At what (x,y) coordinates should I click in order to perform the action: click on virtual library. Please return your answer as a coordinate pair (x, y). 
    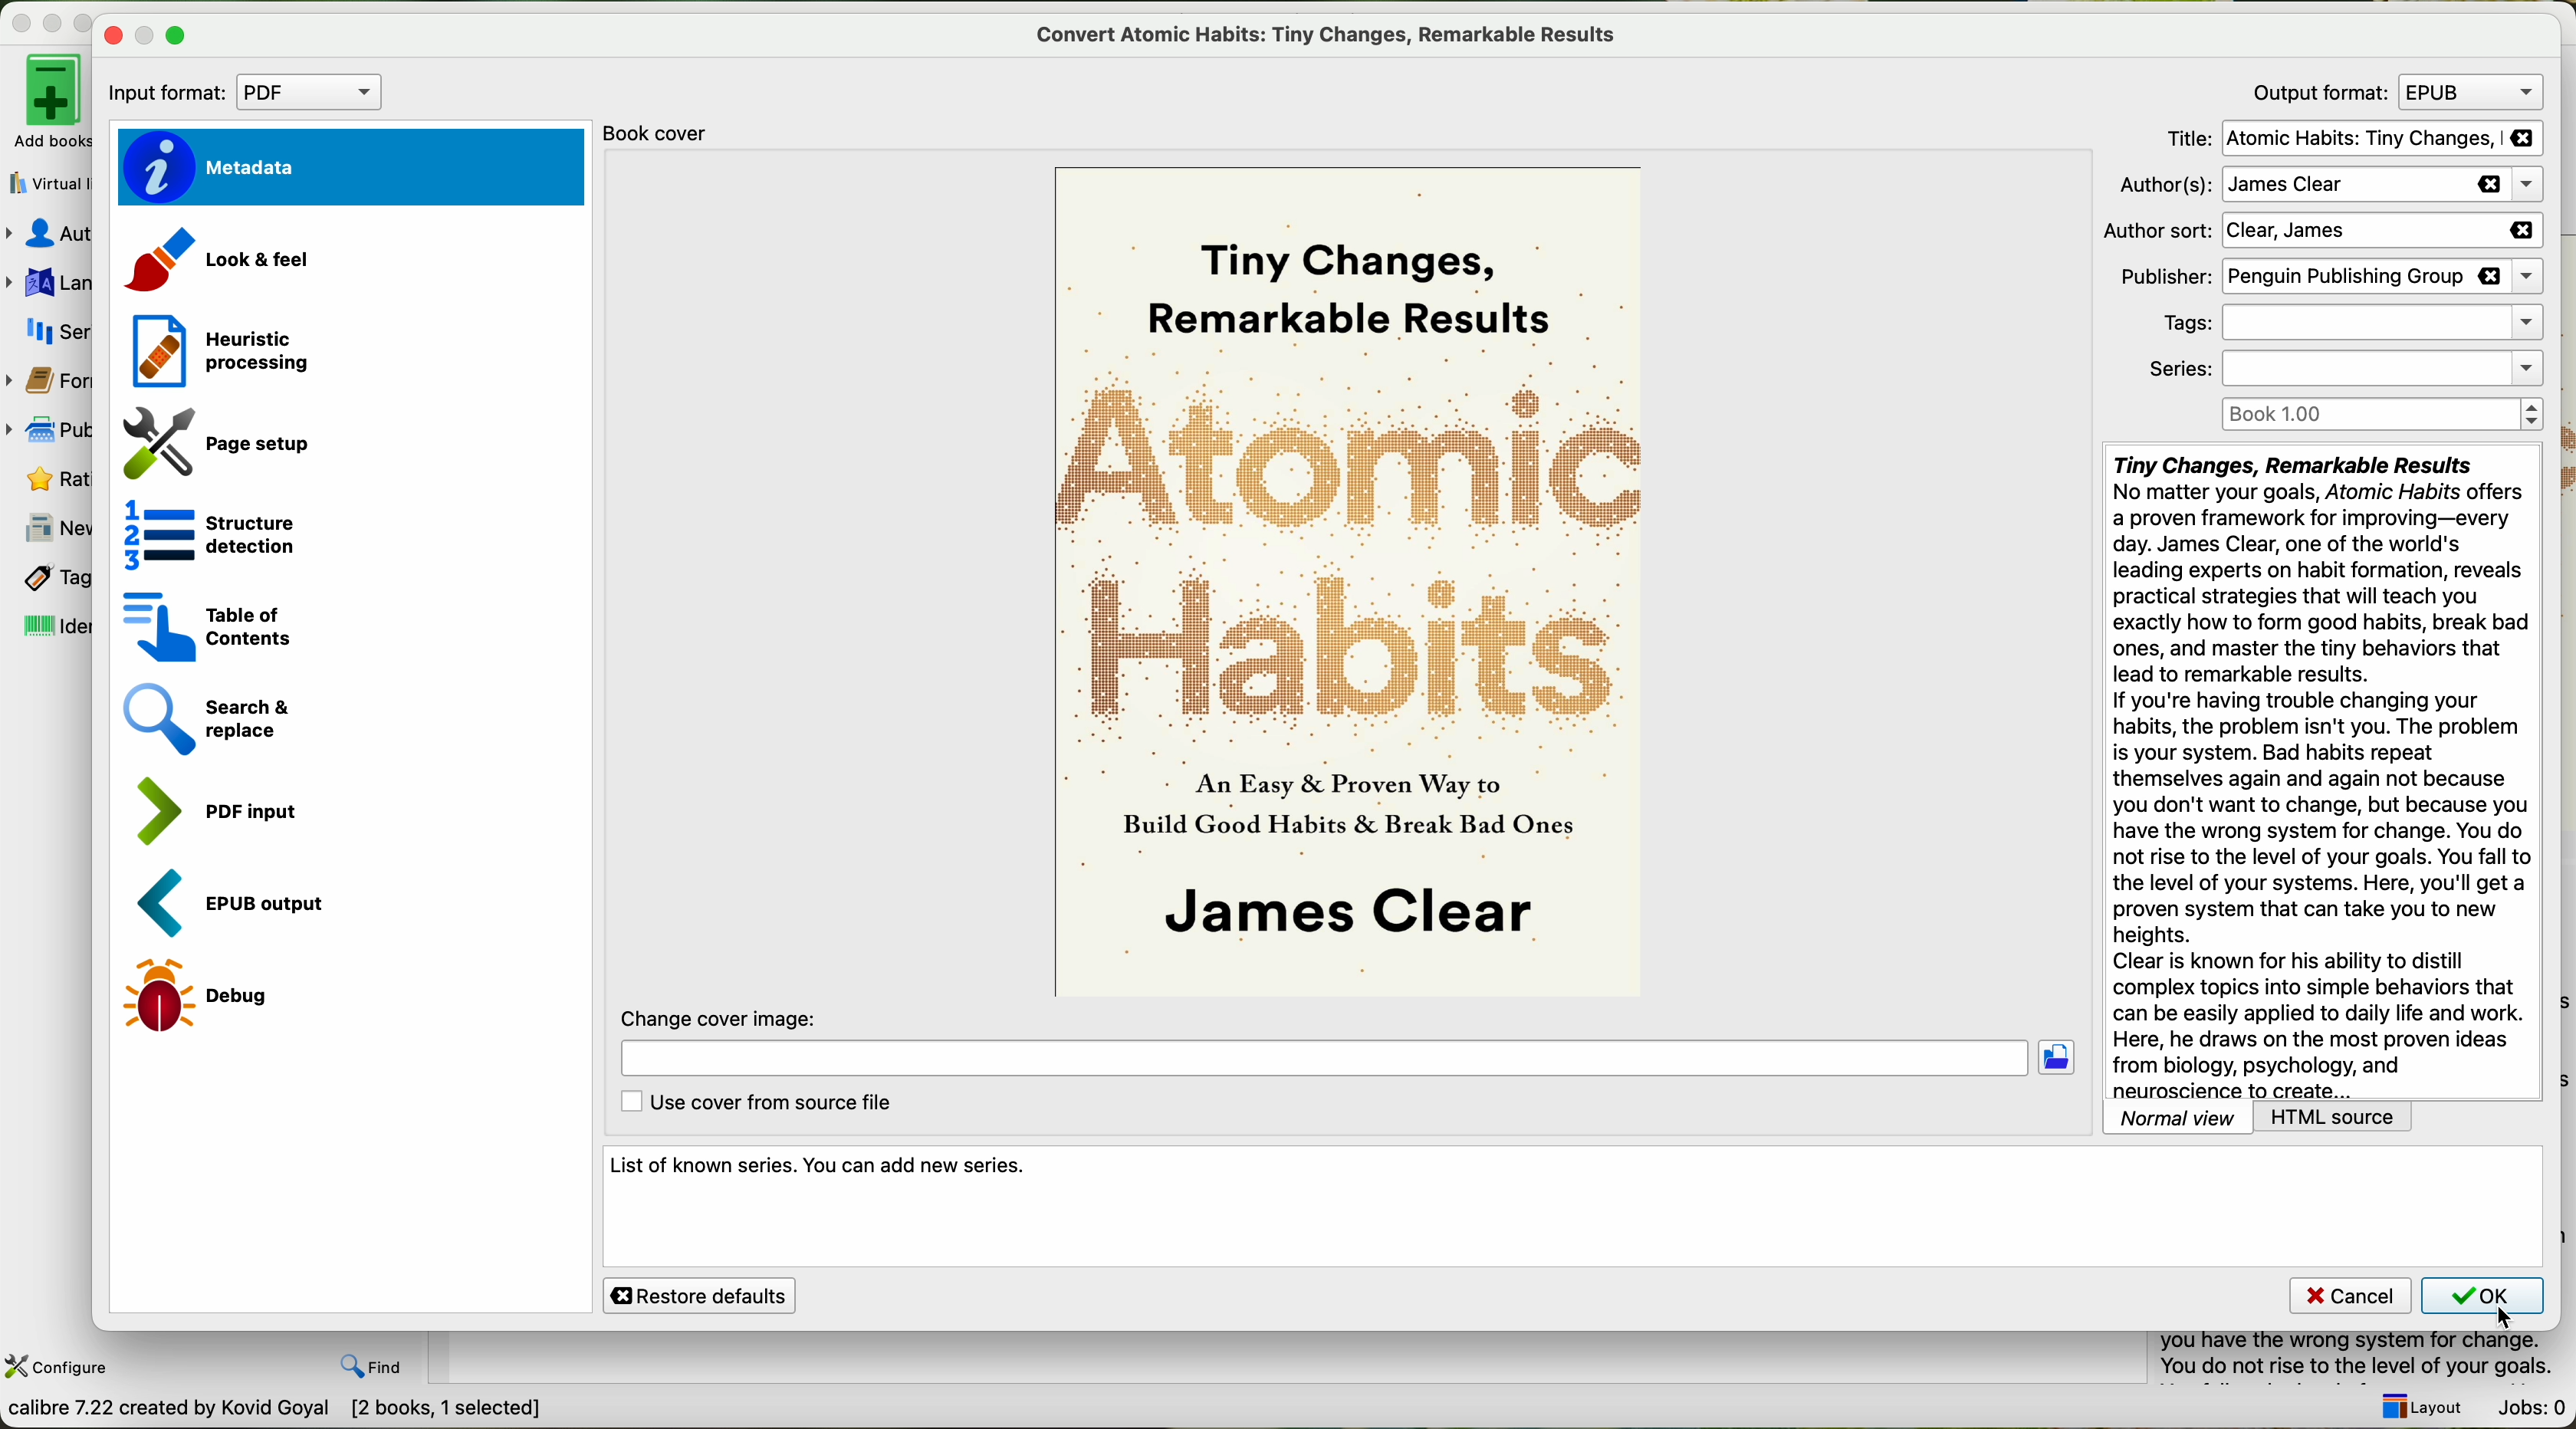
    Looking at the image, I should click on (45, 185).